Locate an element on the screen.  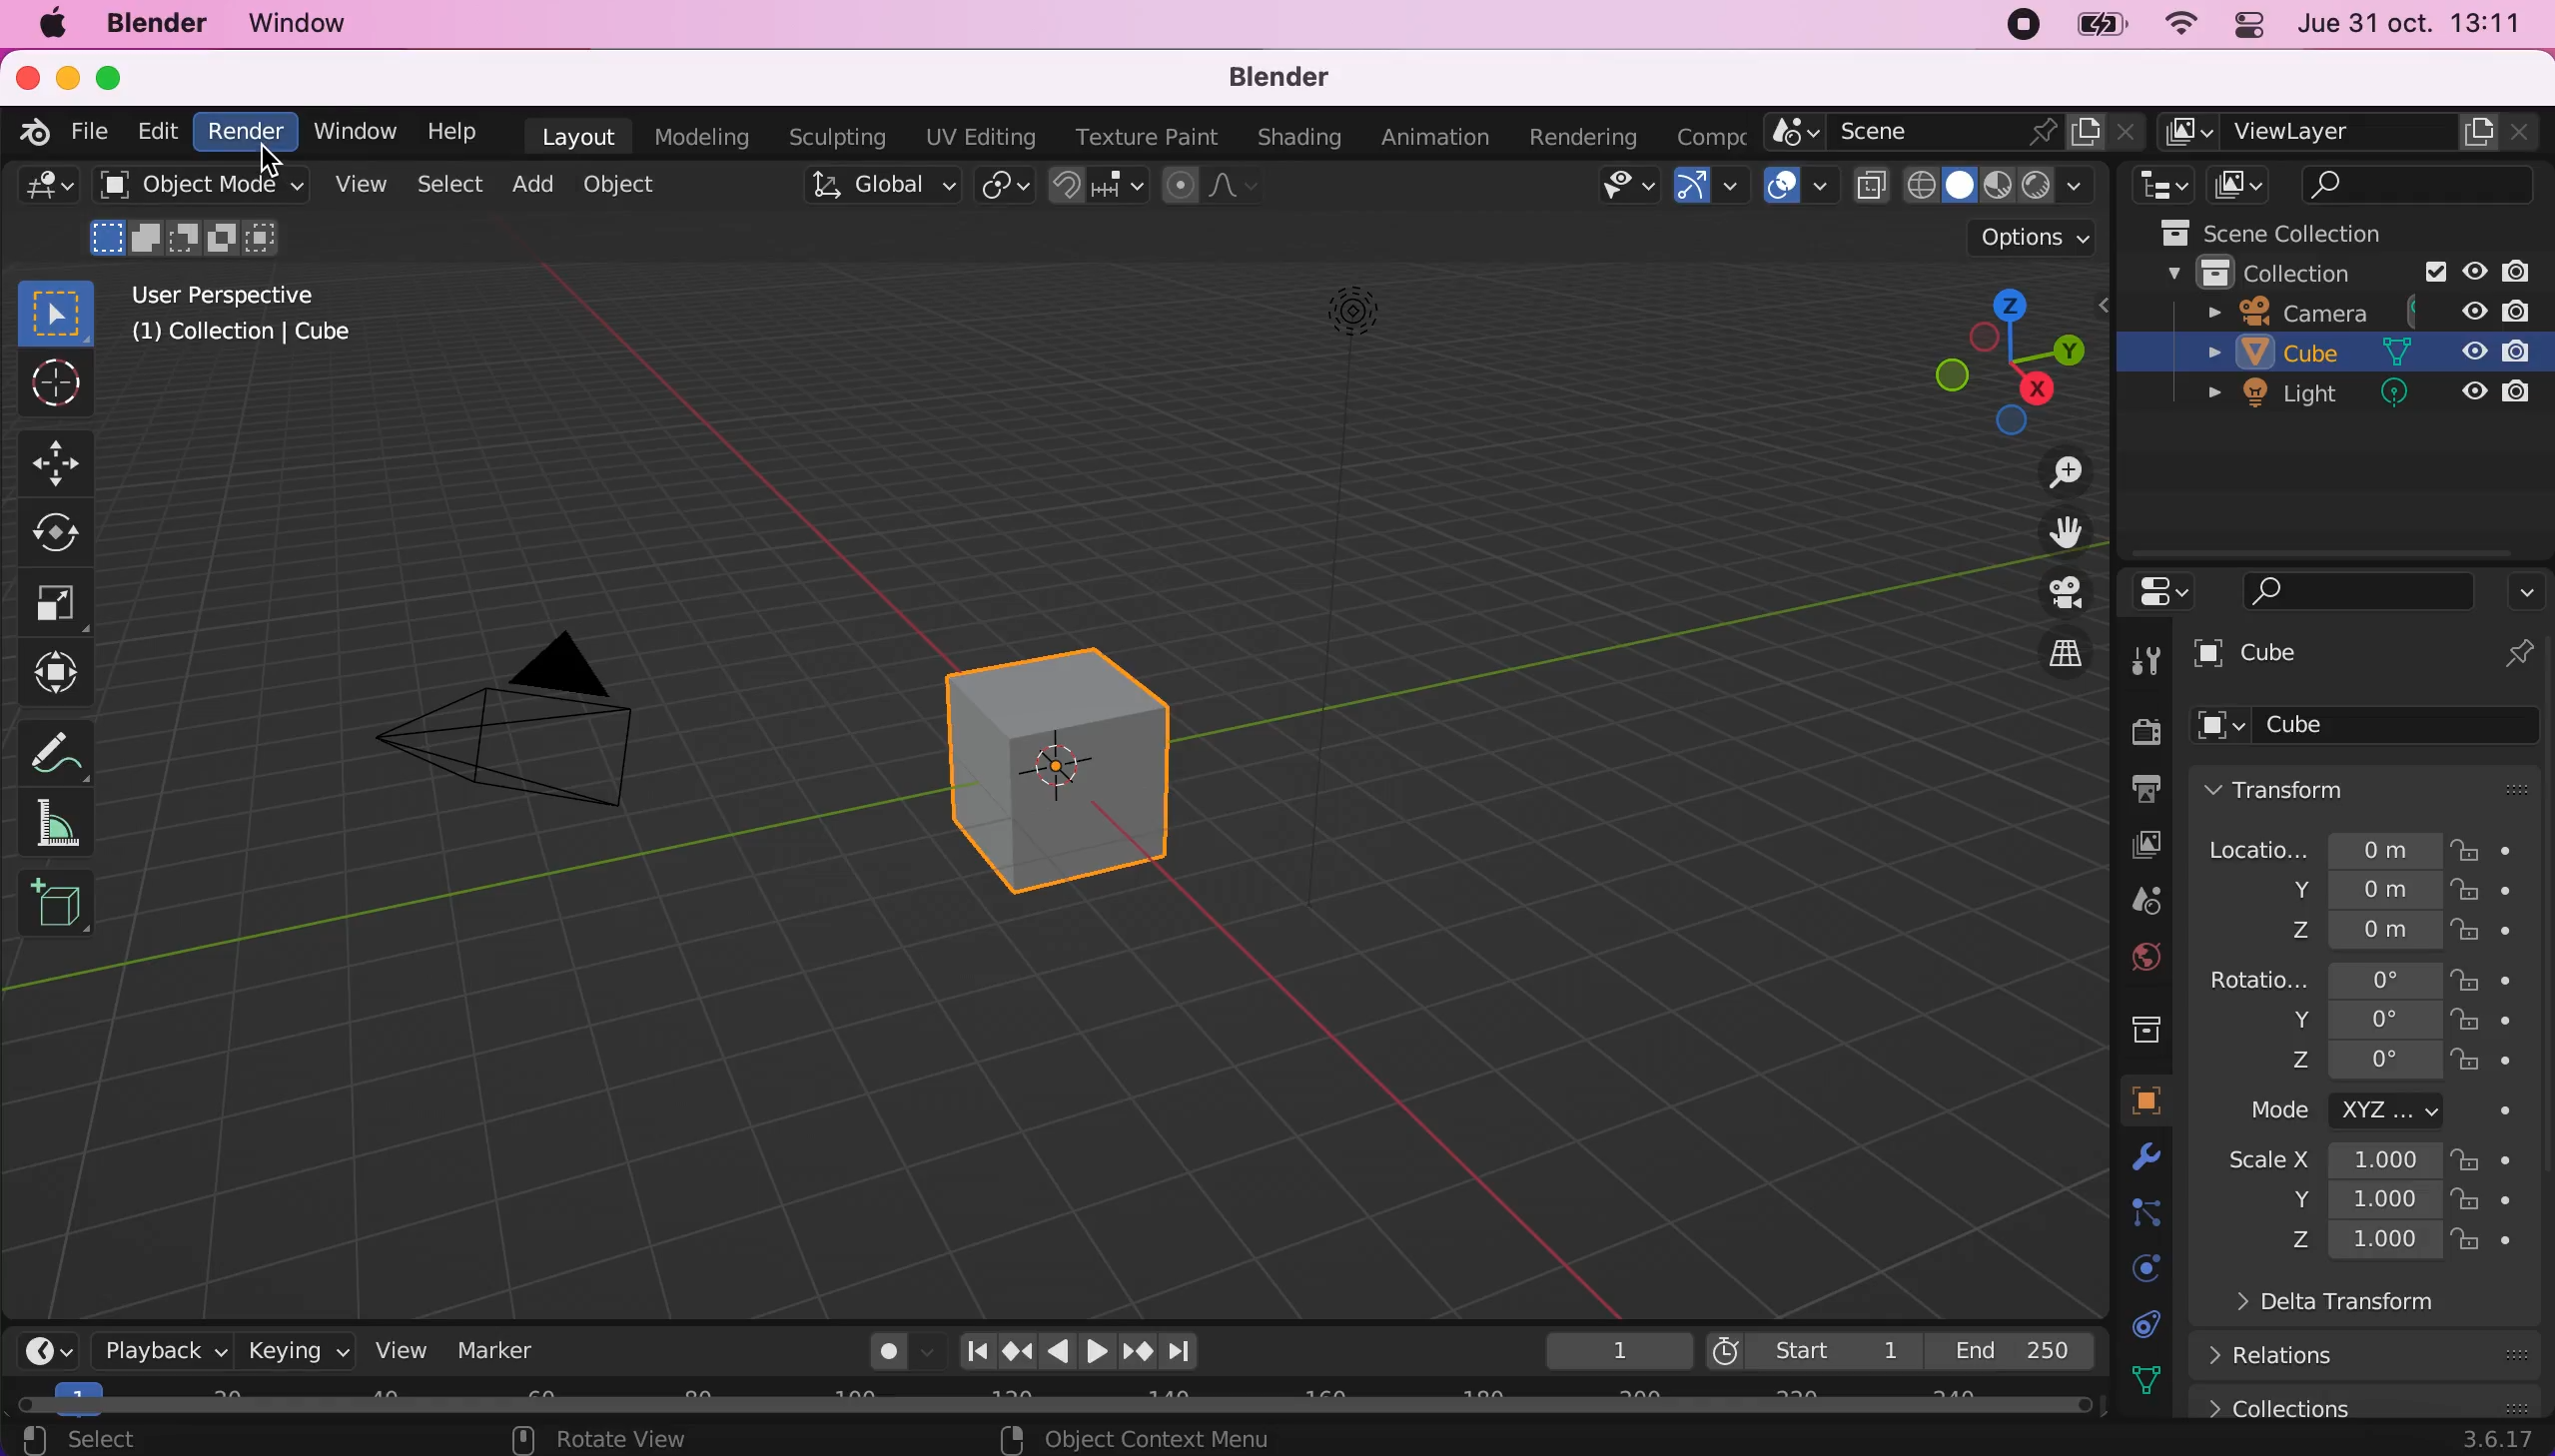
battery is located at coordinates (2105, 27).